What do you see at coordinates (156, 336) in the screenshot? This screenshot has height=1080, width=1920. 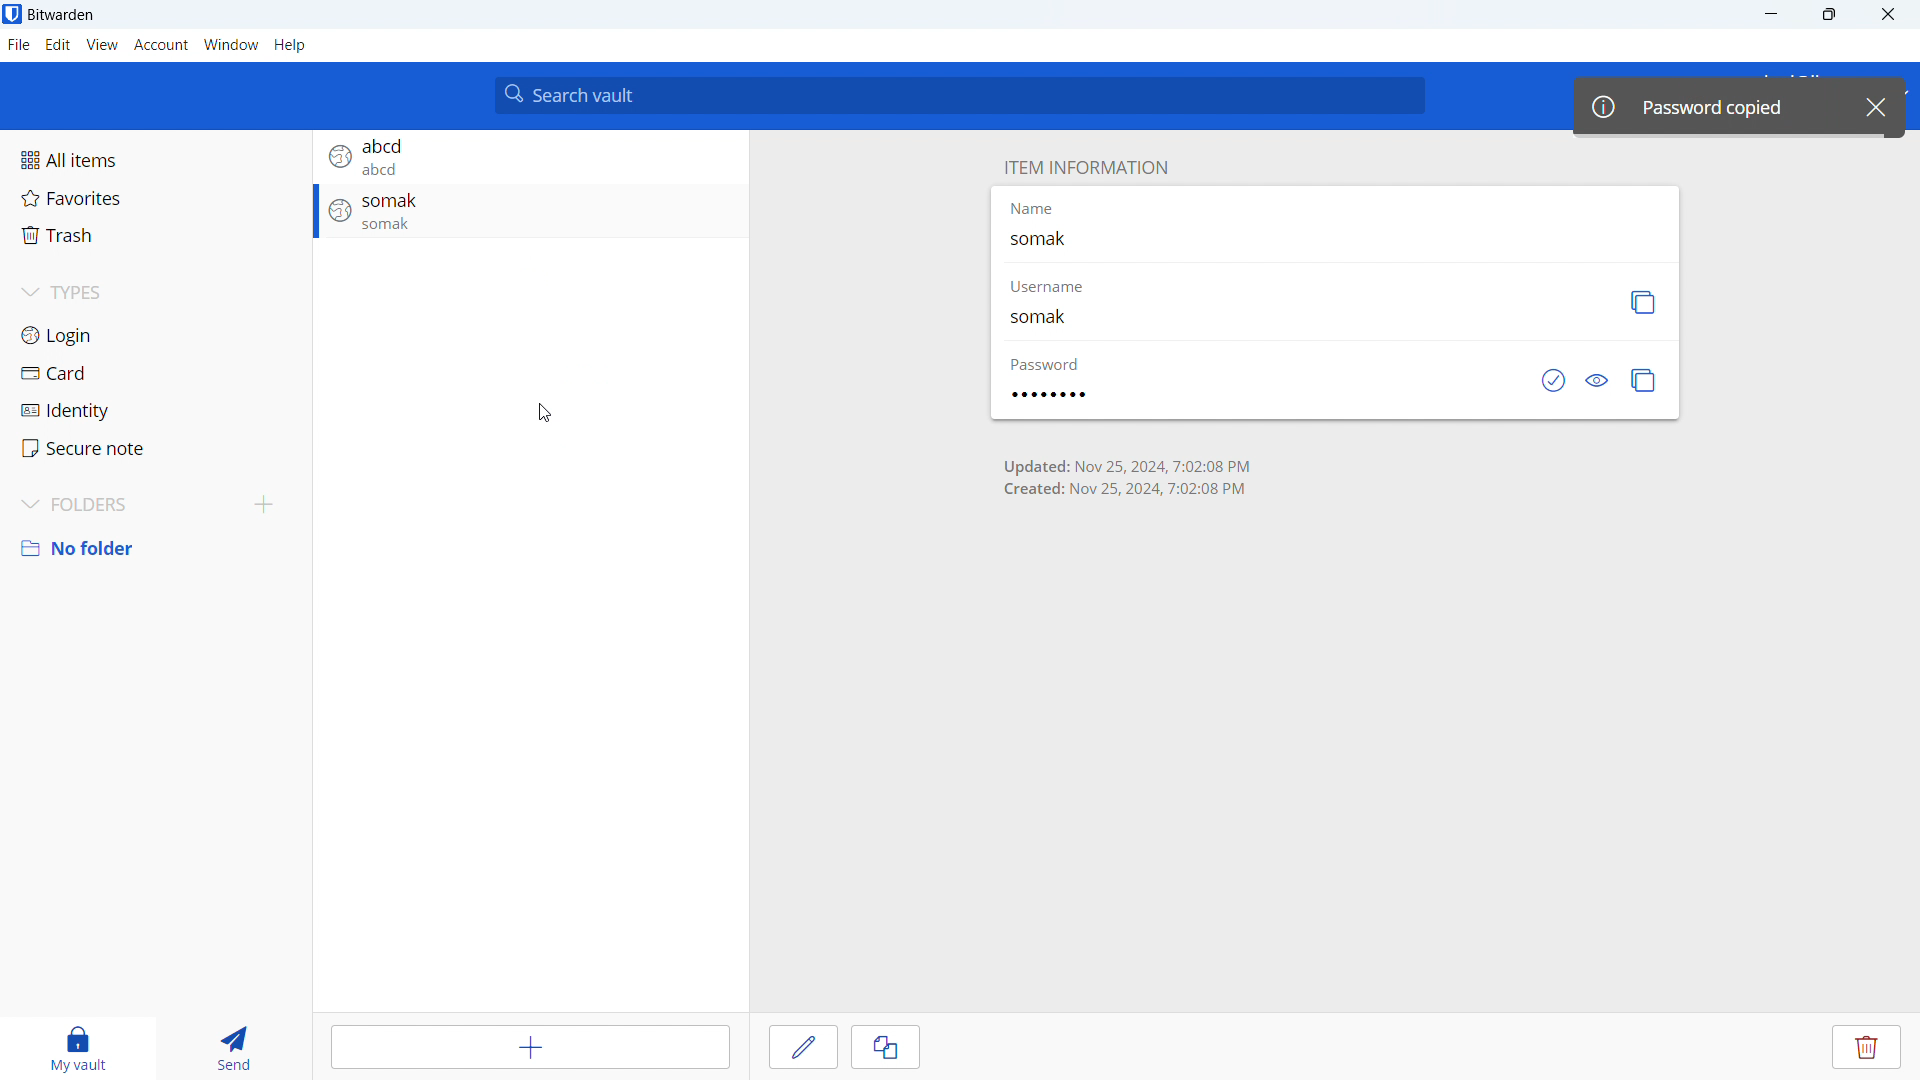 I see `login` at bounding box center [156, 336].